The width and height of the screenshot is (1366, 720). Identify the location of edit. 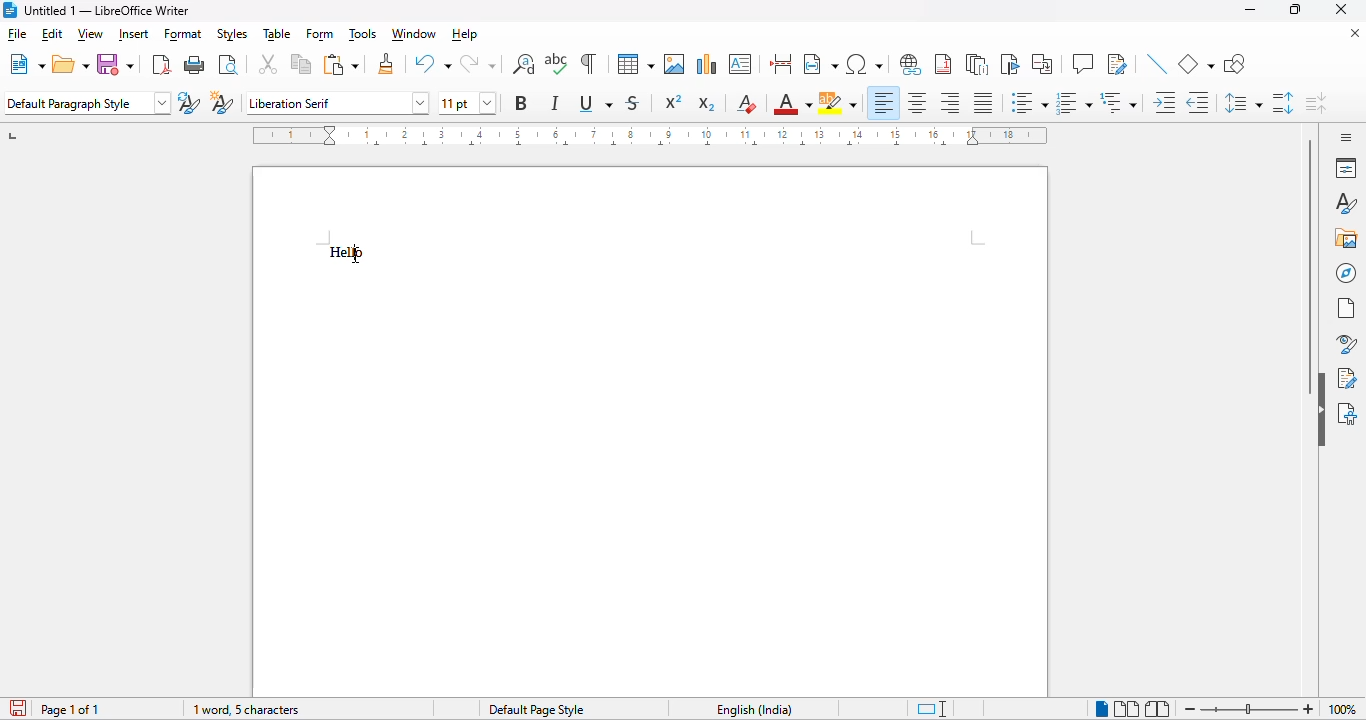
(51, 34).